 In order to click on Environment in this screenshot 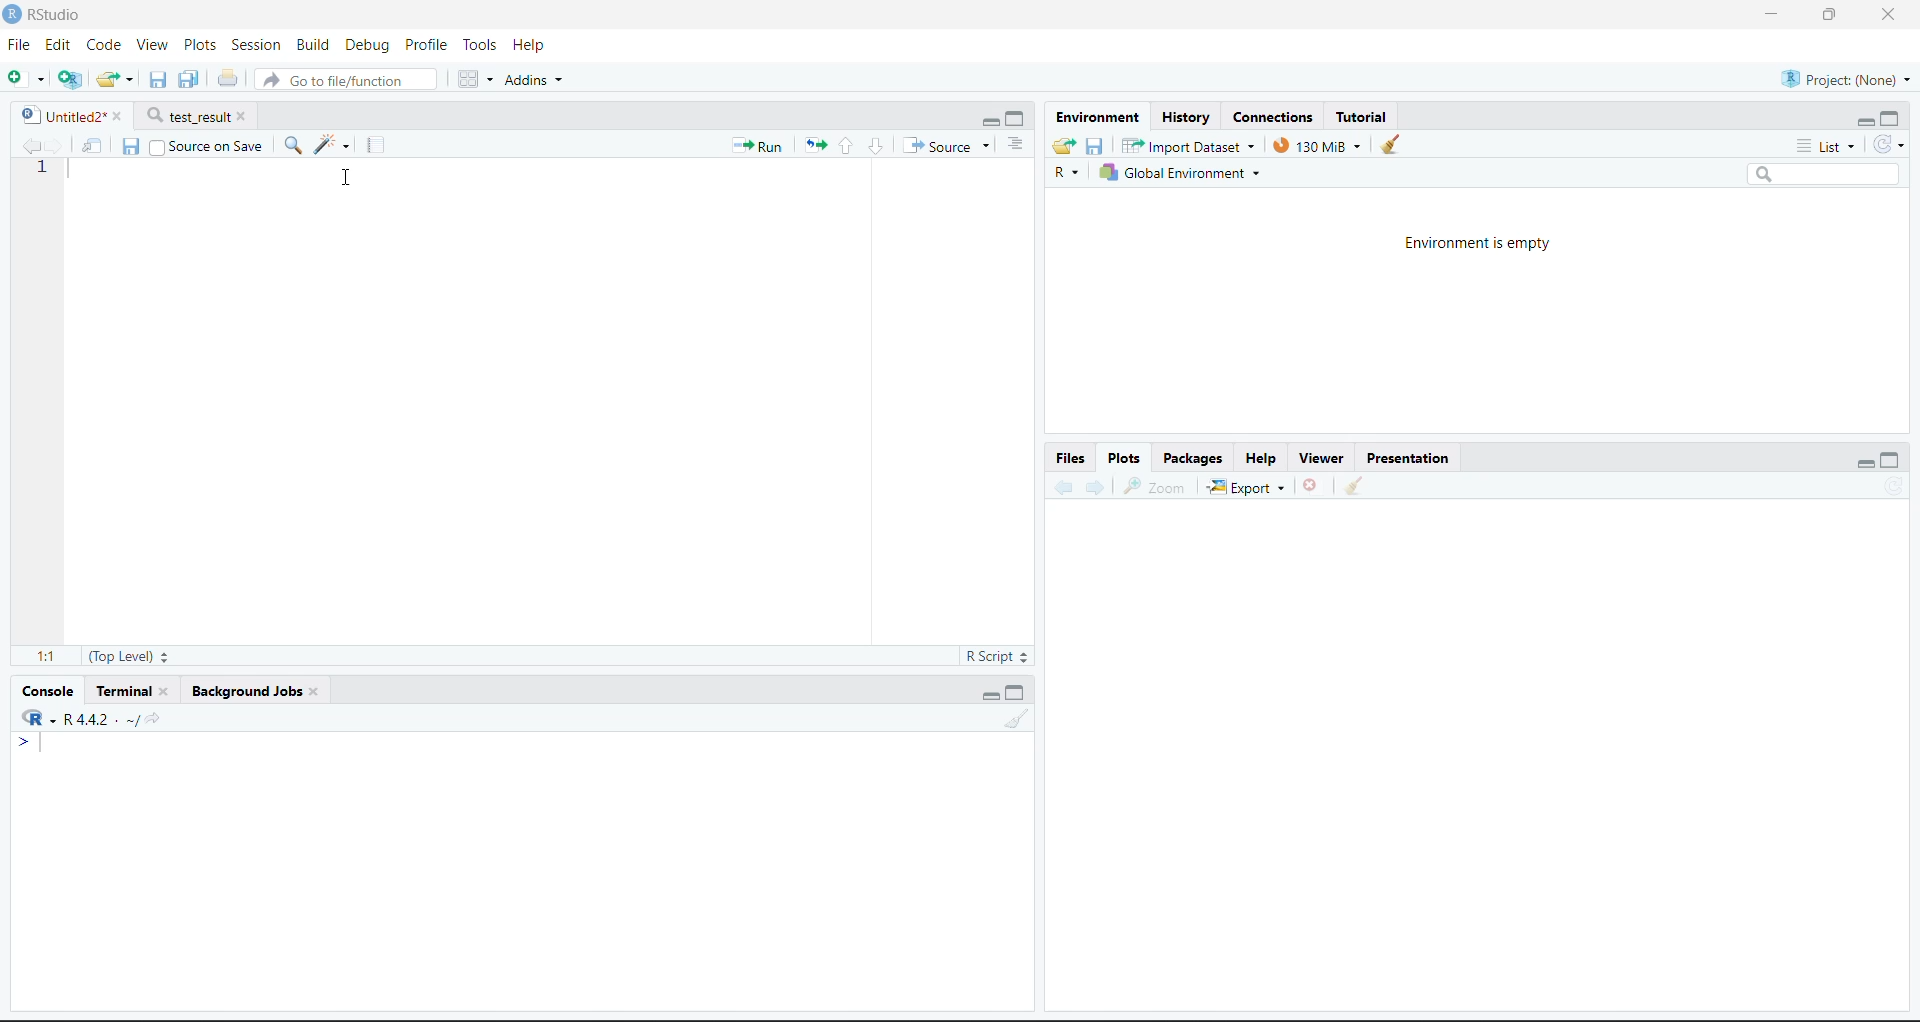, I will do `click(1099, 117)`.